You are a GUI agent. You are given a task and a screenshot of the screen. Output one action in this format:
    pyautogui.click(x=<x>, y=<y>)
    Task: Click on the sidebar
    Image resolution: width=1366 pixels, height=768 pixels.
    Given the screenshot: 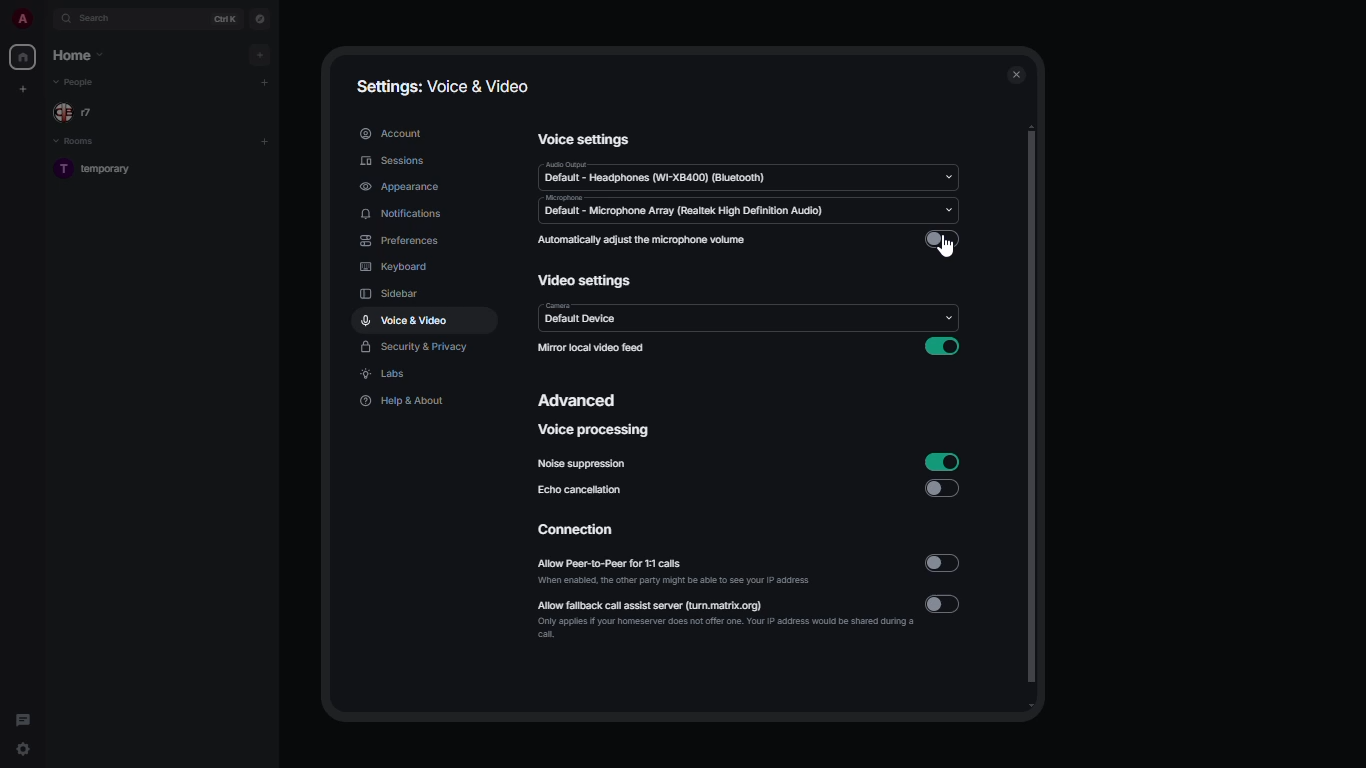 What is the action you would take?
    pyautogui.click(x=391, y=294)
    